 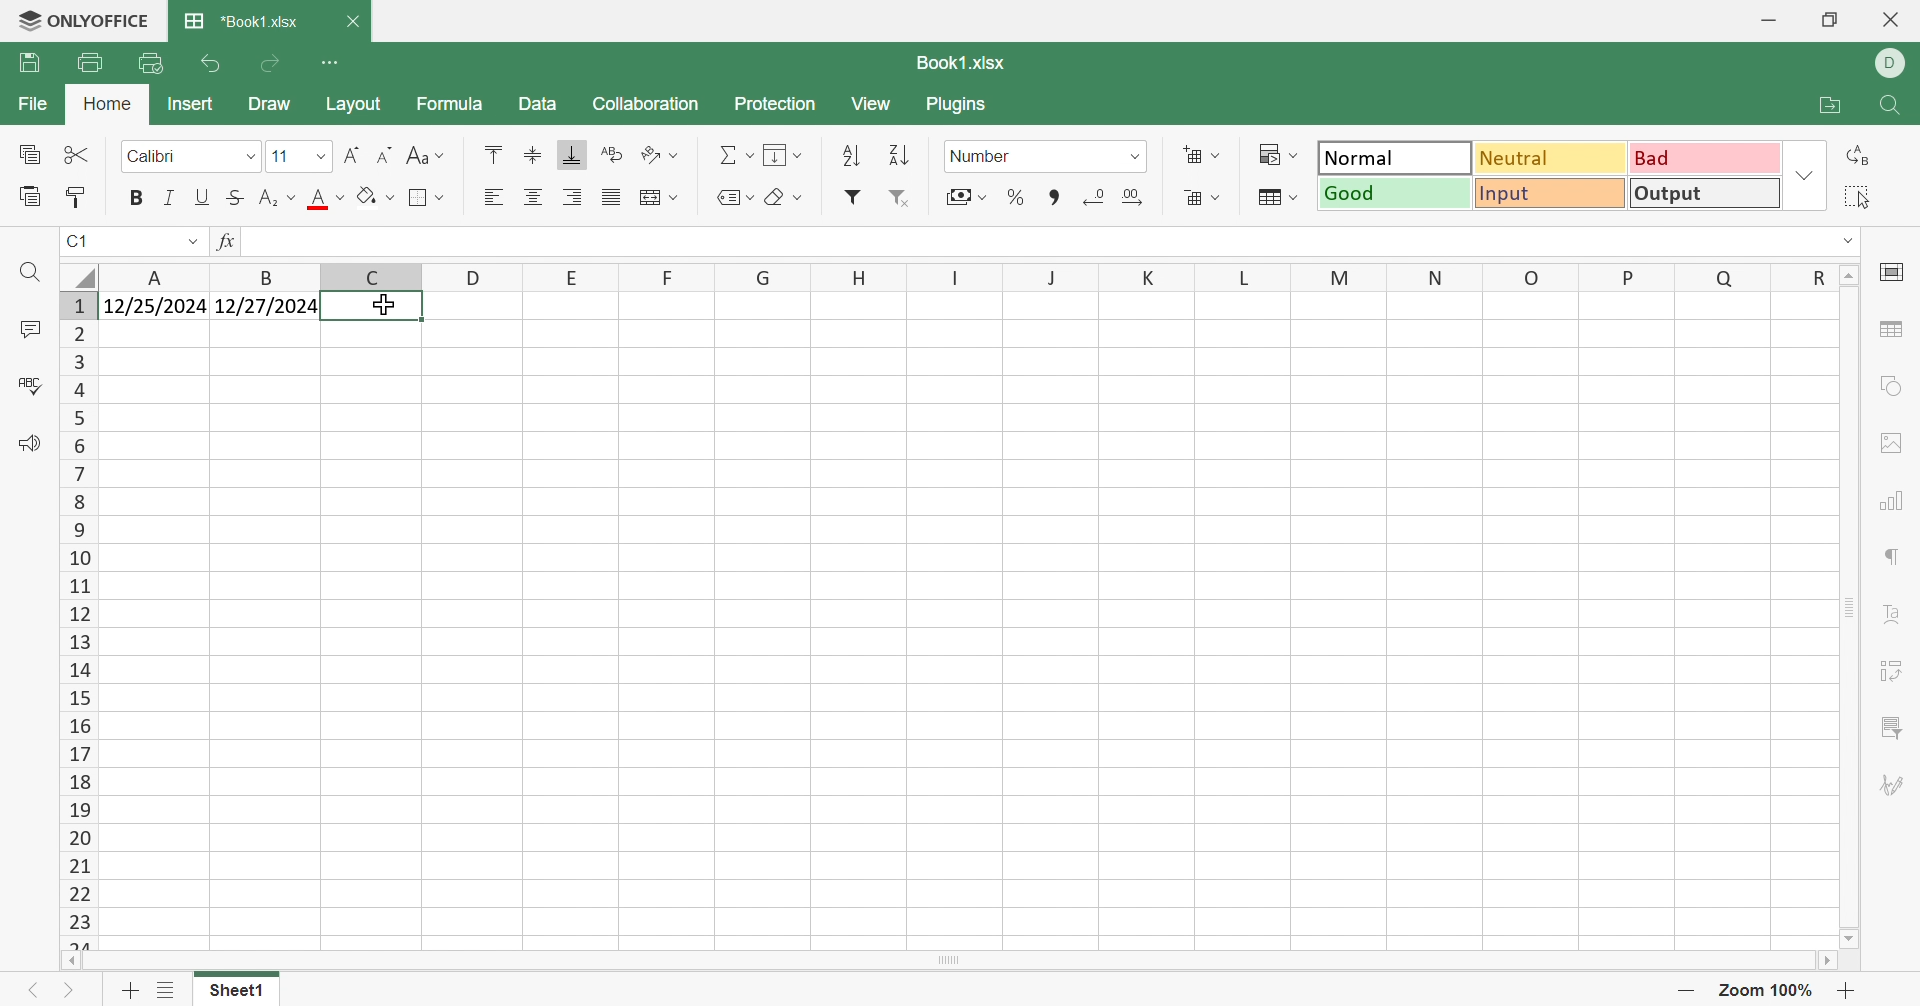 I want to click on Fill color, so click(x=327, y=200).